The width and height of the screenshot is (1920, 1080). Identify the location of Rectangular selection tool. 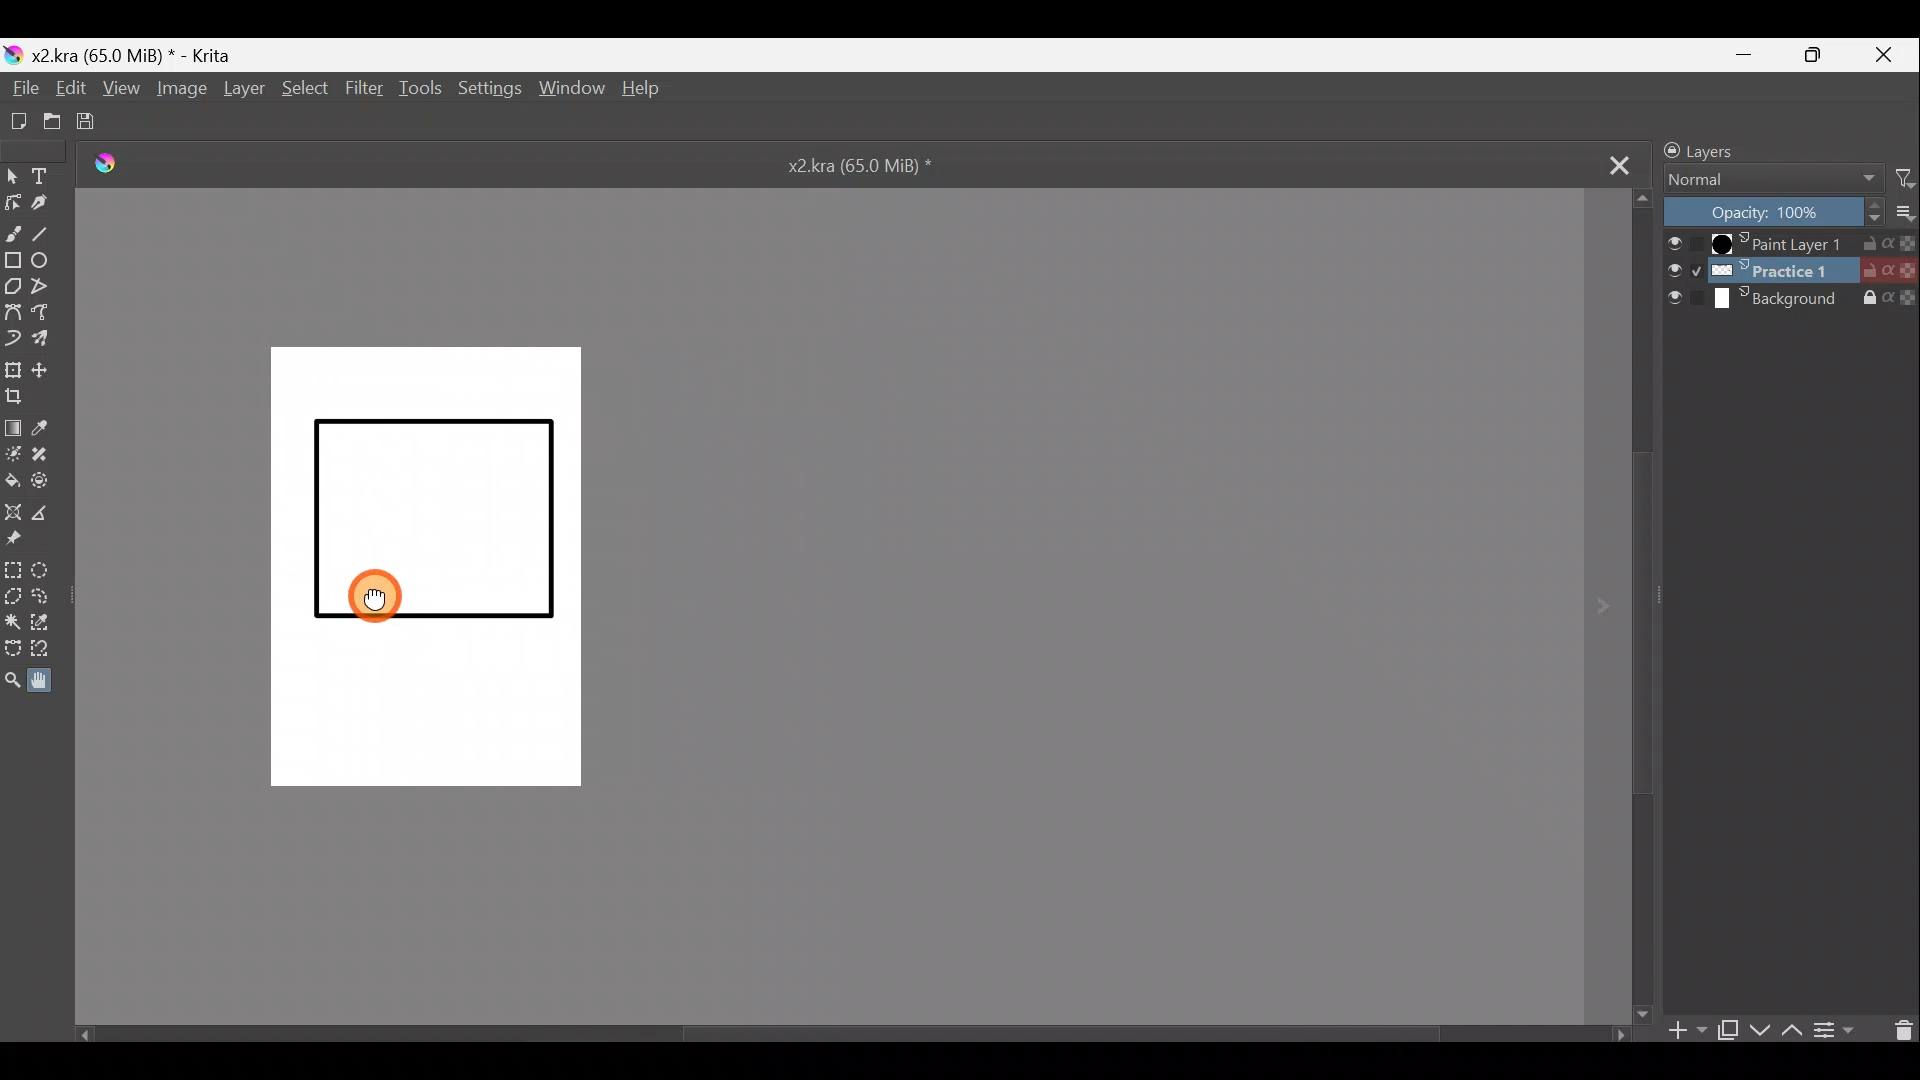
(14, 571).